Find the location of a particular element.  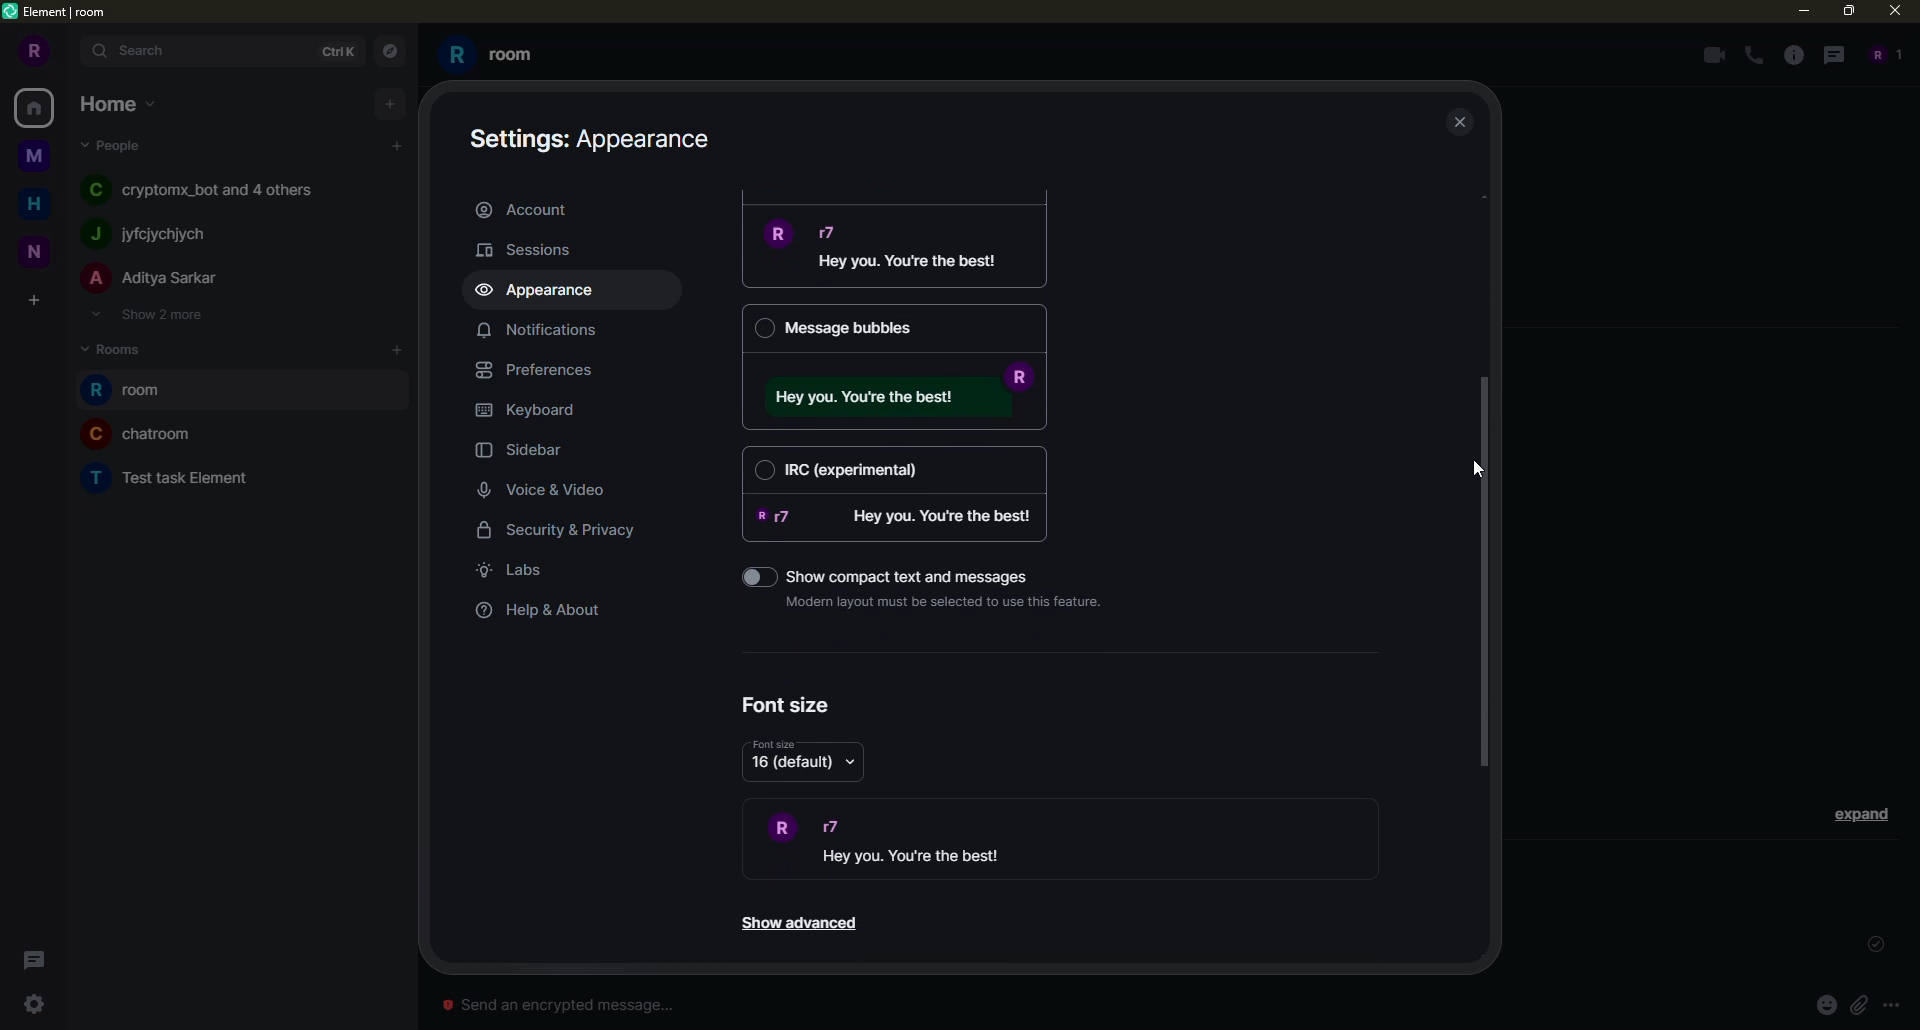

attach is located at coordinates (1858, 1004).